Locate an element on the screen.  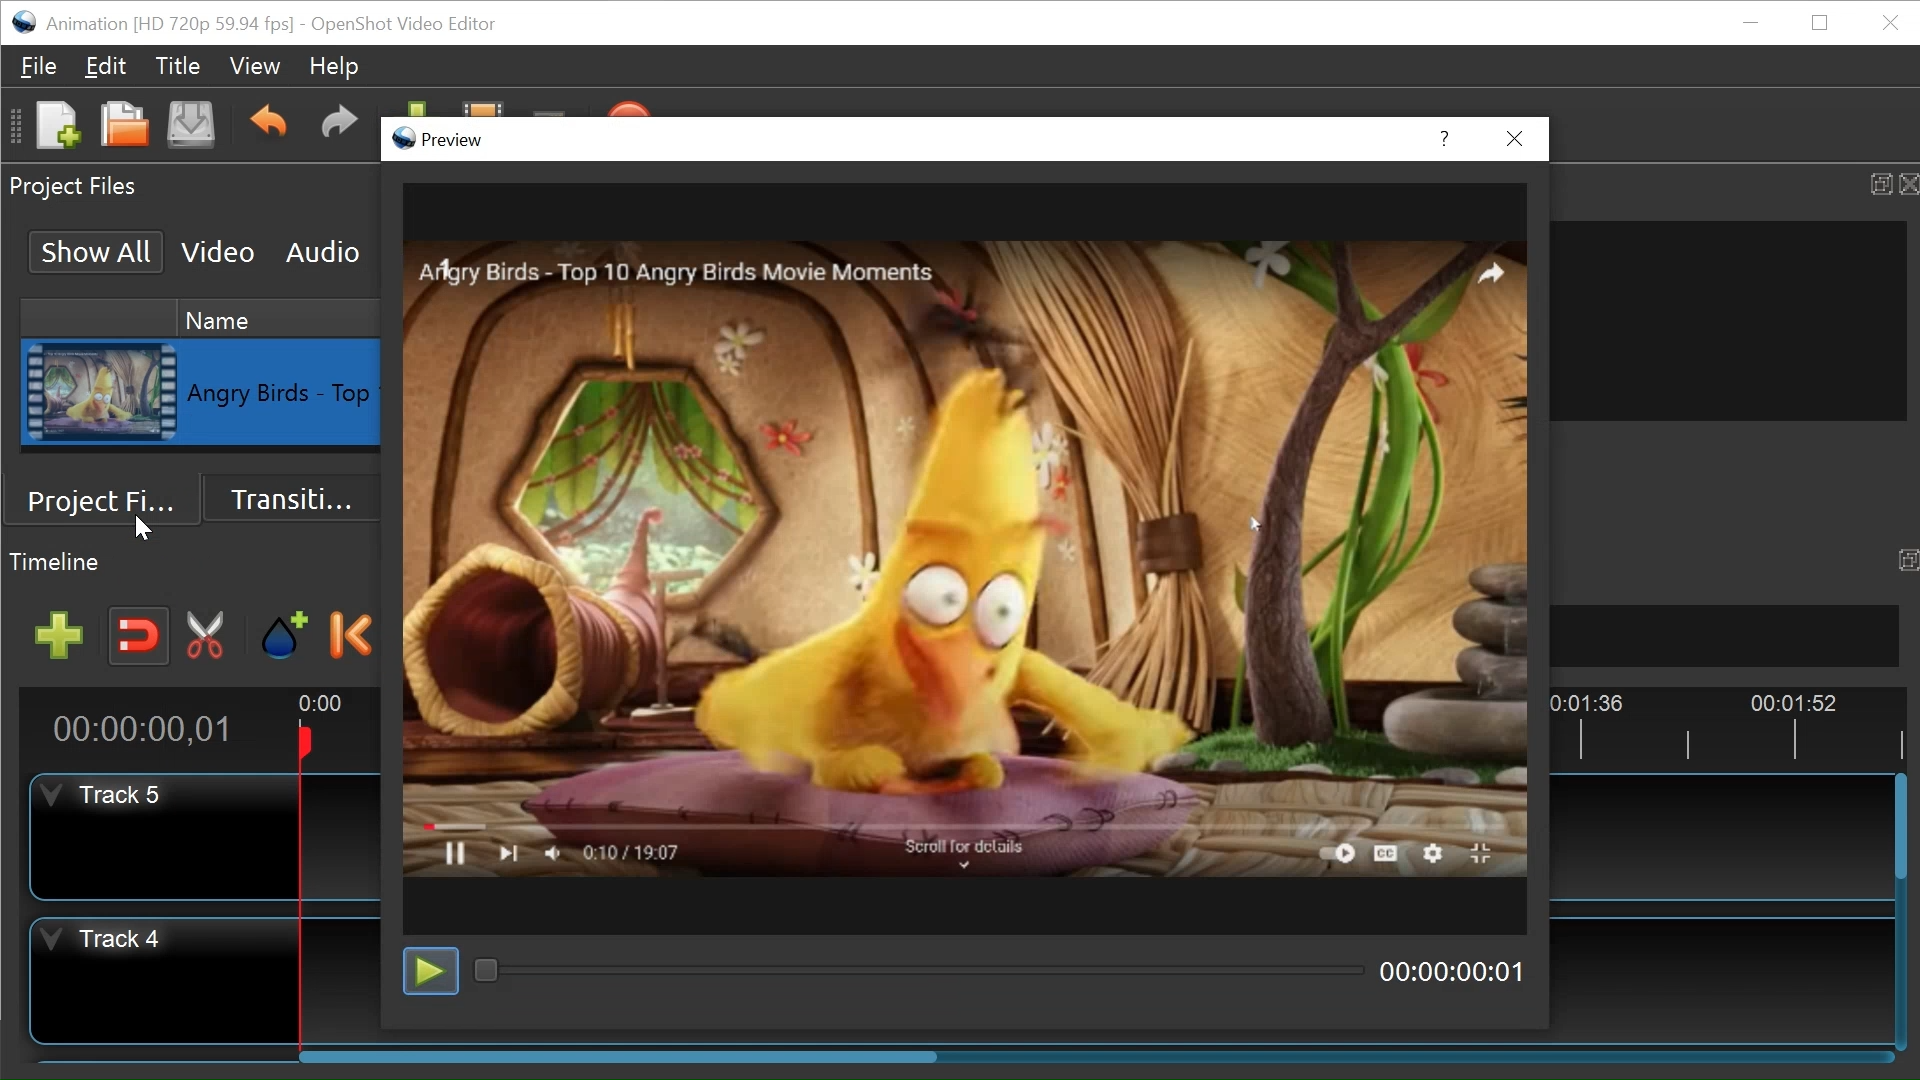
Clip is located at coordinates (101, 393).